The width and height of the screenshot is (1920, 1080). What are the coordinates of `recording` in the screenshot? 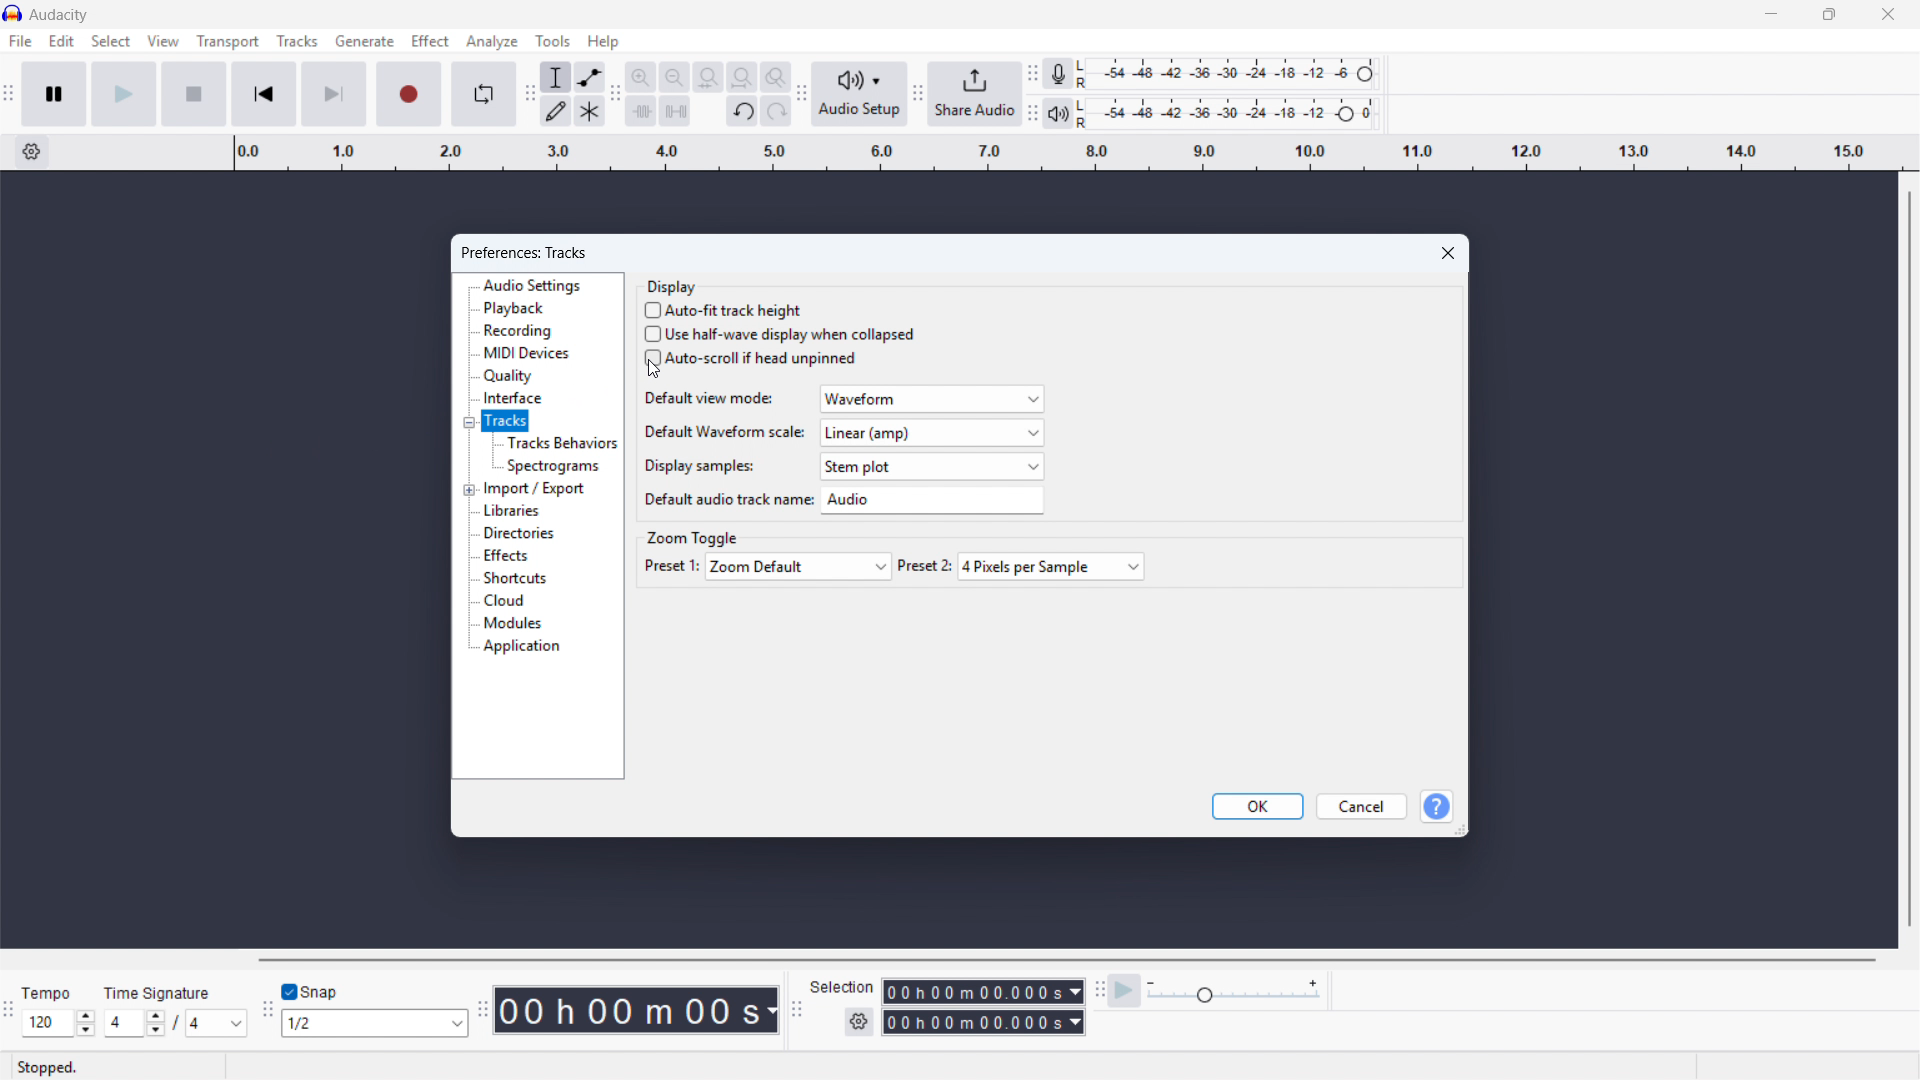 It's located at (519, 330).